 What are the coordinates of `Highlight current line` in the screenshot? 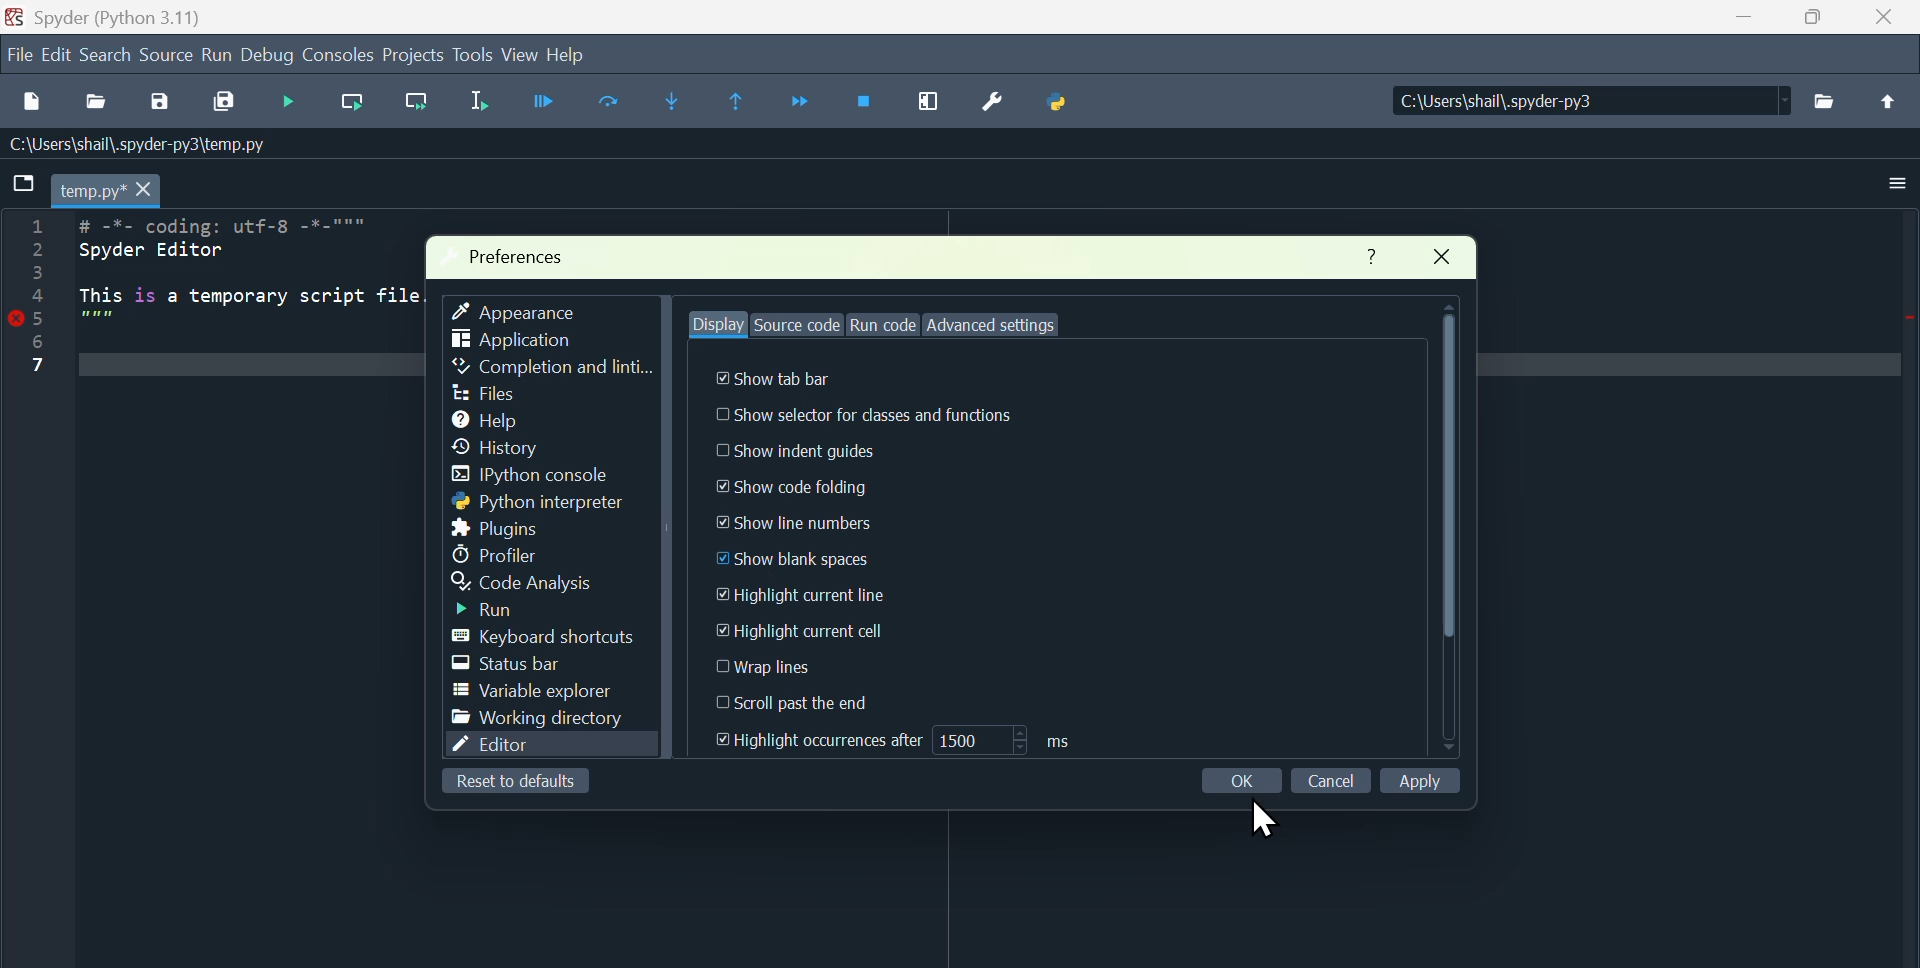 It's located at (808, 597).